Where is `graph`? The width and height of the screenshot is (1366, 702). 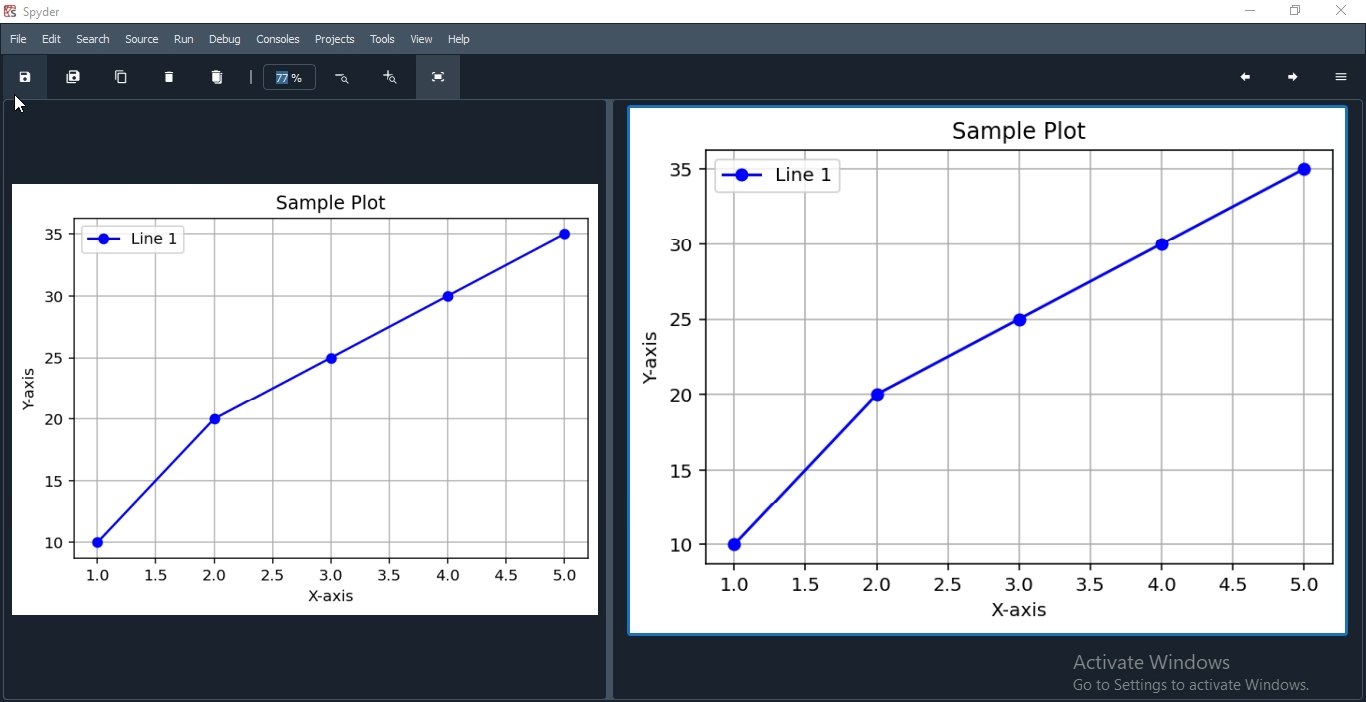 graph is located at coordinates (983, 370).